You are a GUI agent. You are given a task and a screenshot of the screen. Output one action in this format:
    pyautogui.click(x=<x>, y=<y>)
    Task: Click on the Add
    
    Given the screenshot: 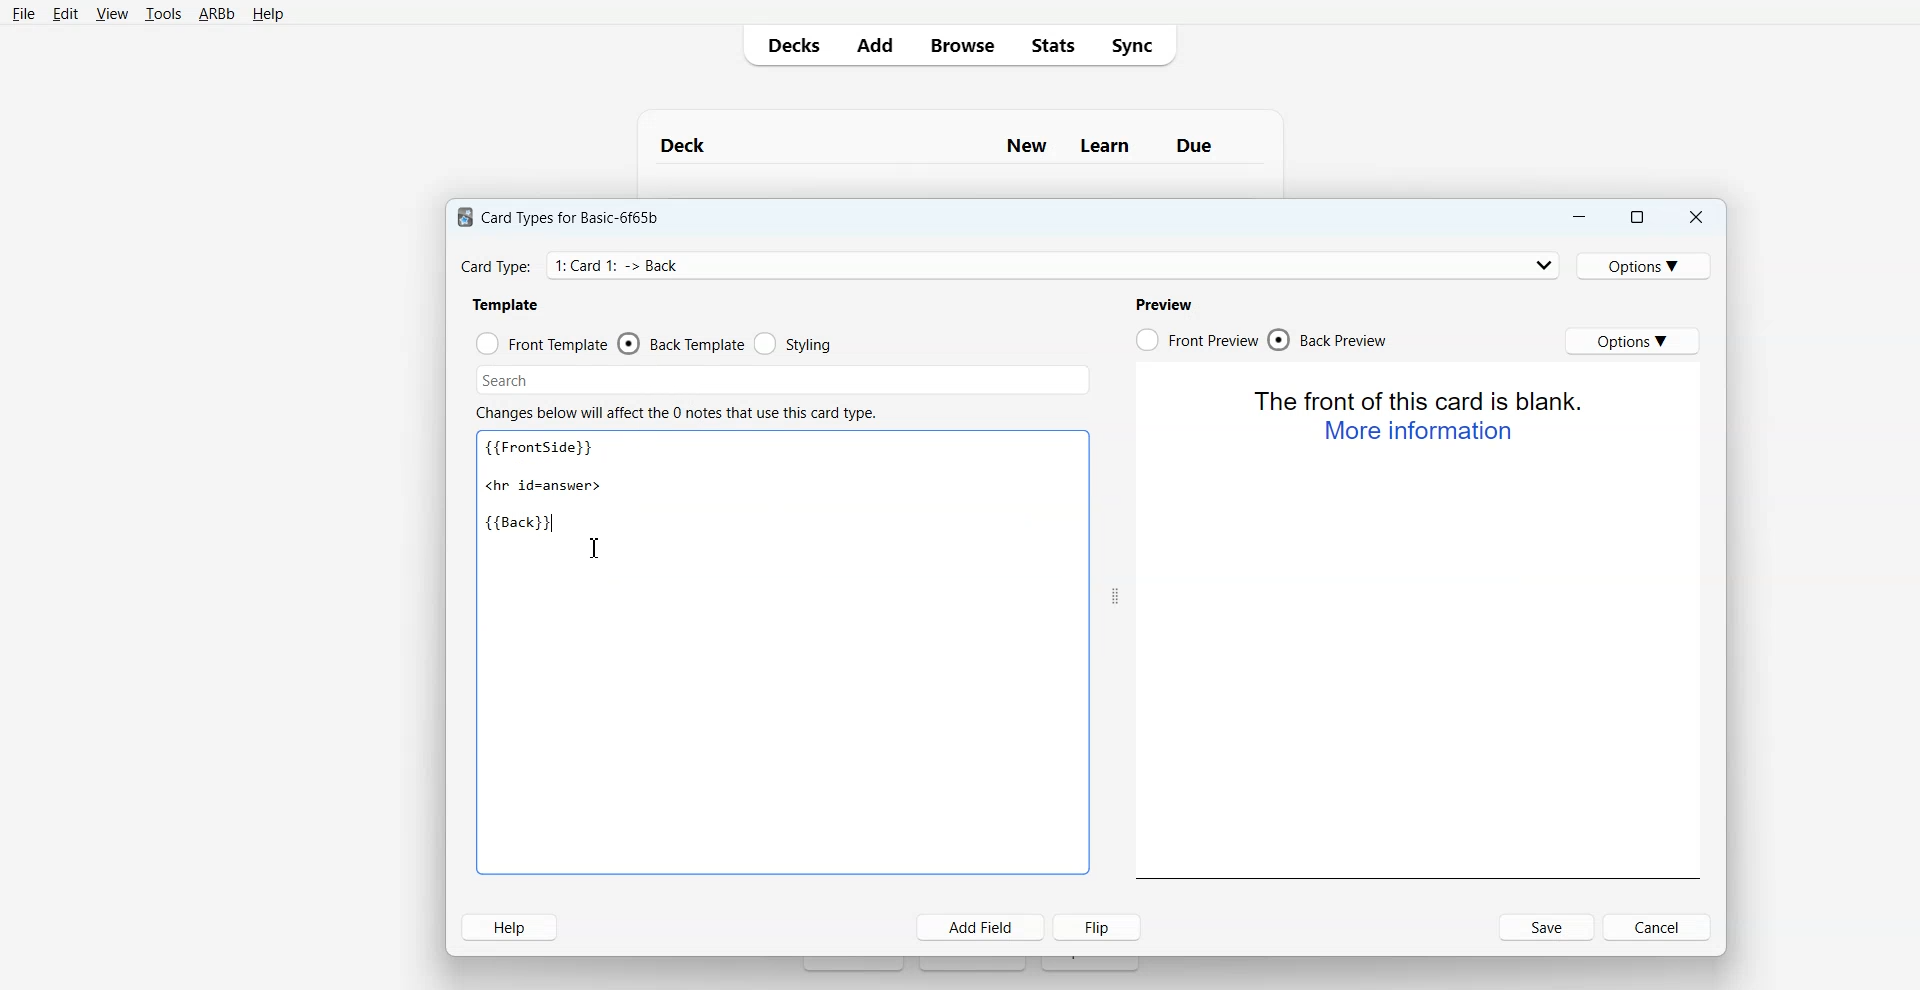 What is the action you would take?
    pyautogui.click(x=874, y=45)
    